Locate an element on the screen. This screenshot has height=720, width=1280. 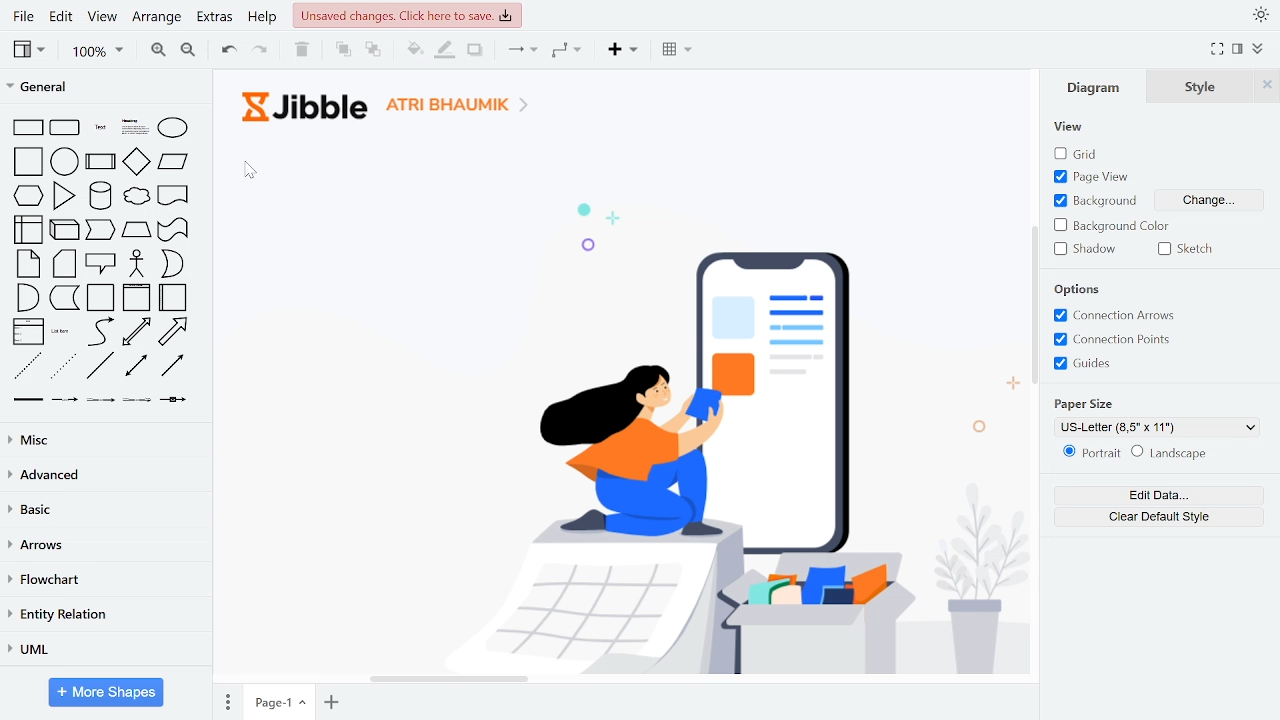
misc is located at coordinates (106, 441).